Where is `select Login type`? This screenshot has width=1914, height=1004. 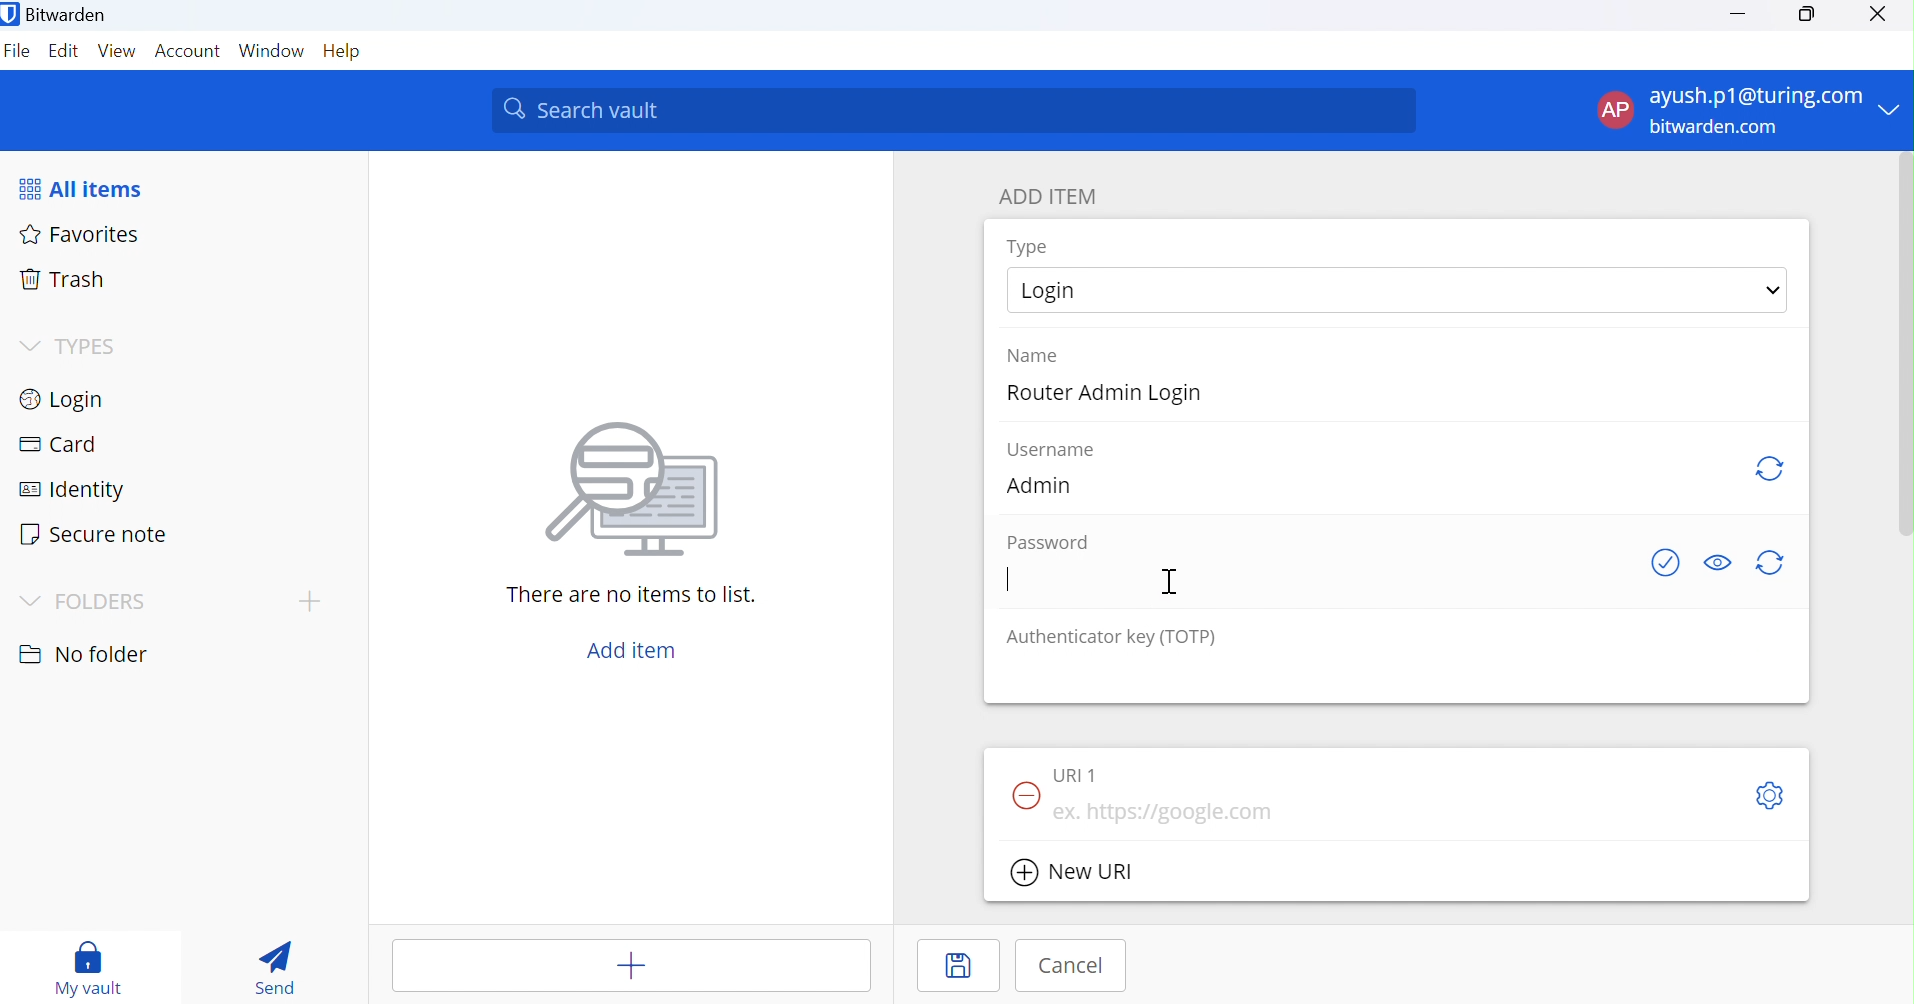
select Login type is located at coordinates (1398, 289).